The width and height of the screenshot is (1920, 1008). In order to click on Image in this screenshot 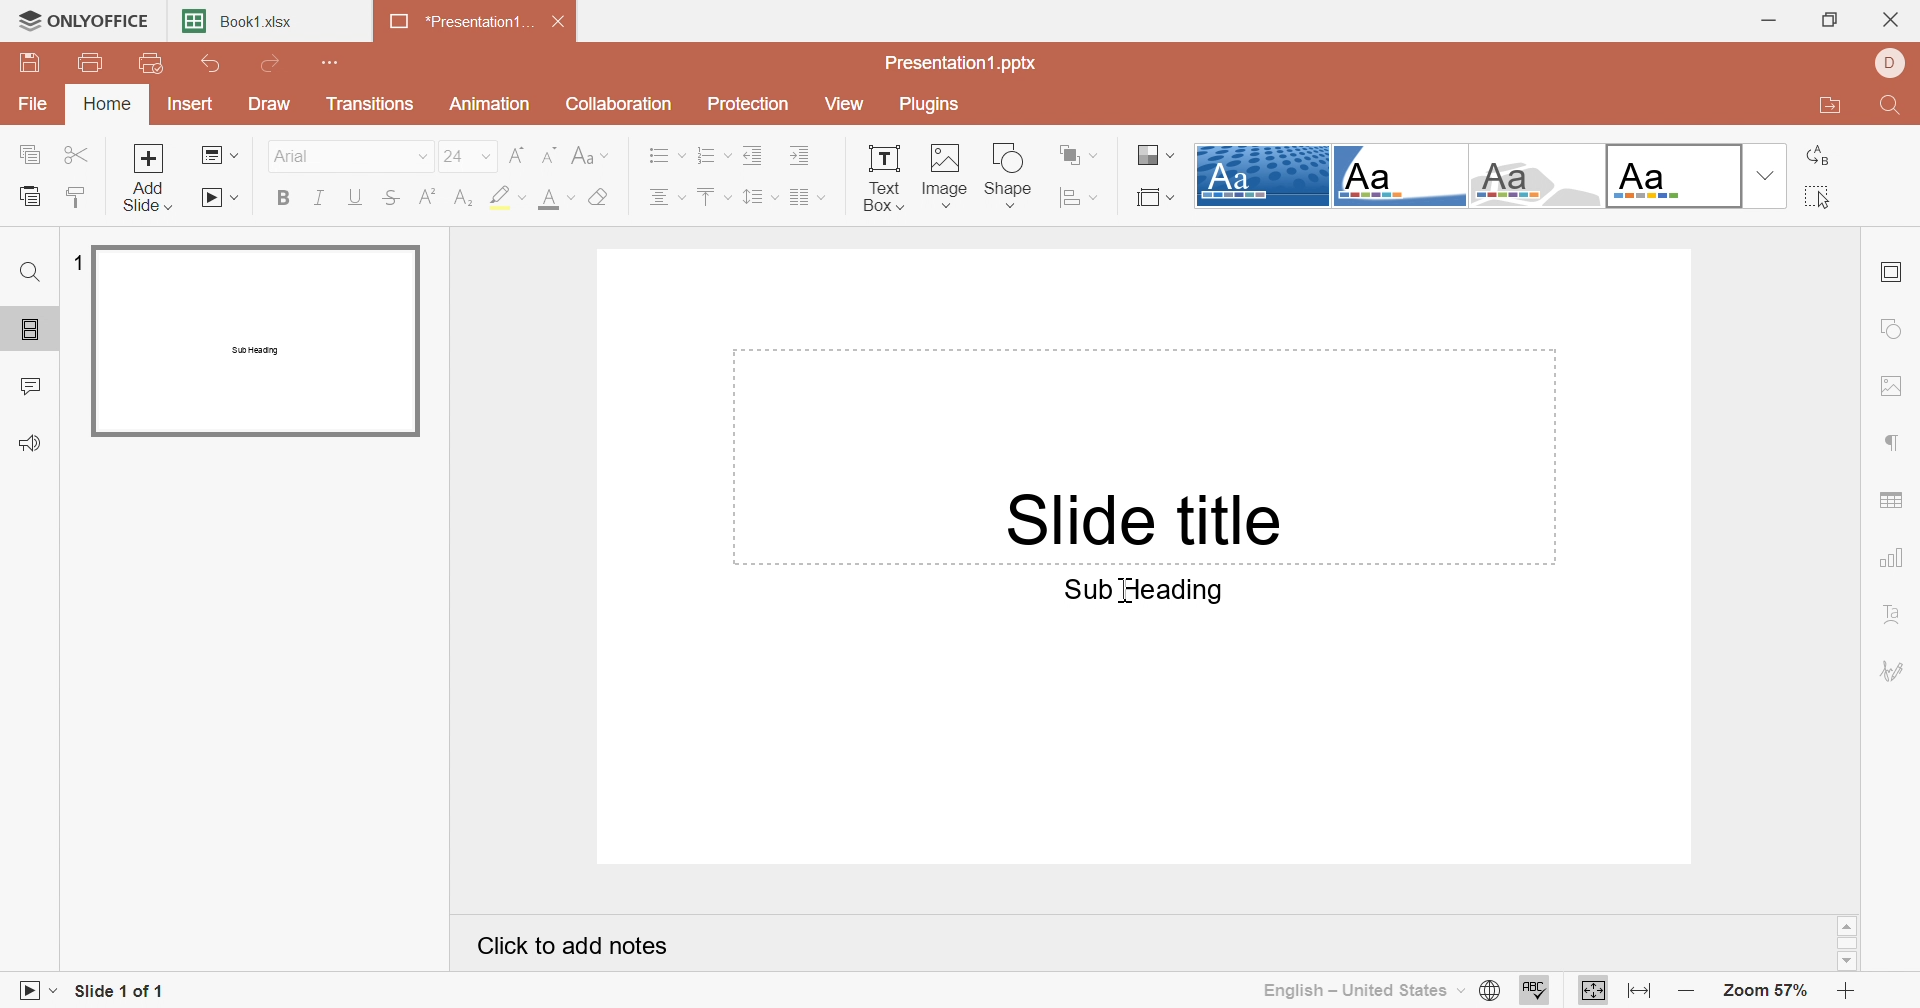, I will do `click(946, 175)`.